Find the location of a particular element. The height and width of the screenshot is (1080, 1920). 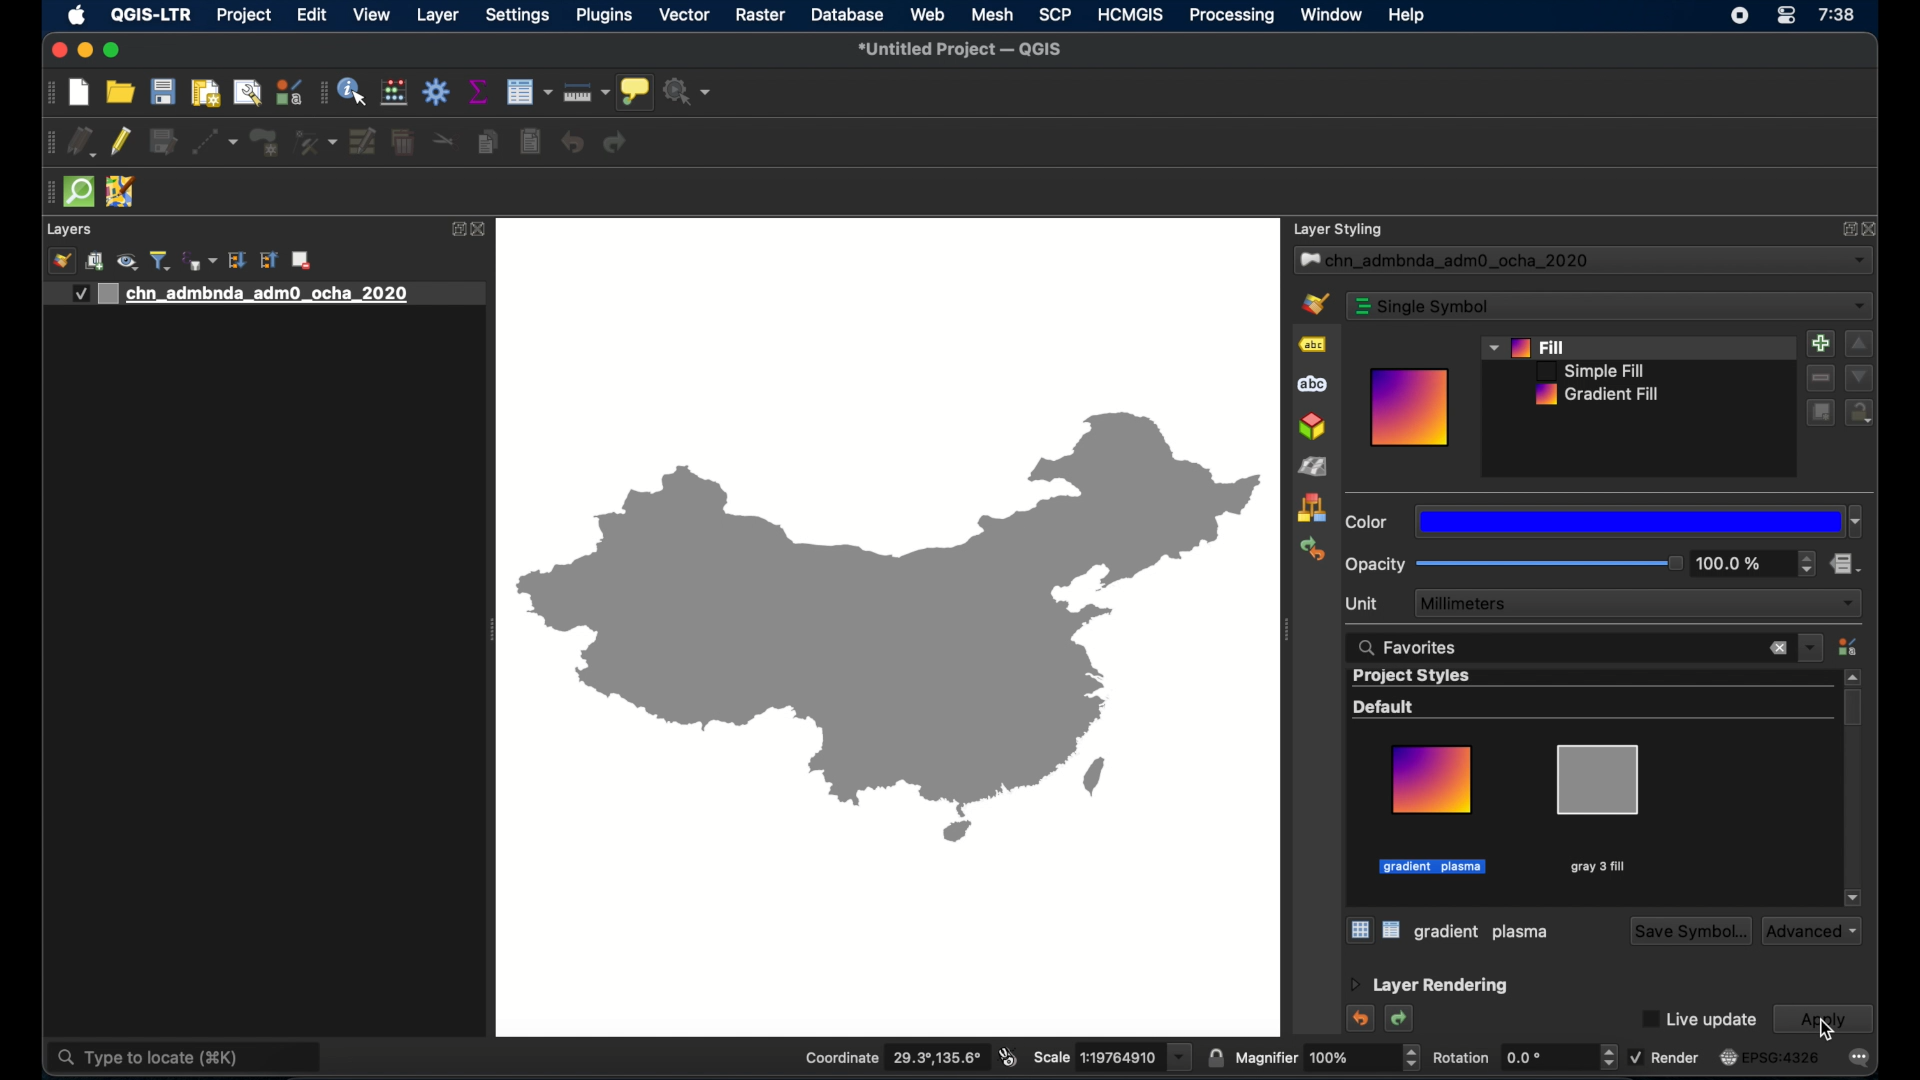

drag handle is located at coordinates (1285, 630).